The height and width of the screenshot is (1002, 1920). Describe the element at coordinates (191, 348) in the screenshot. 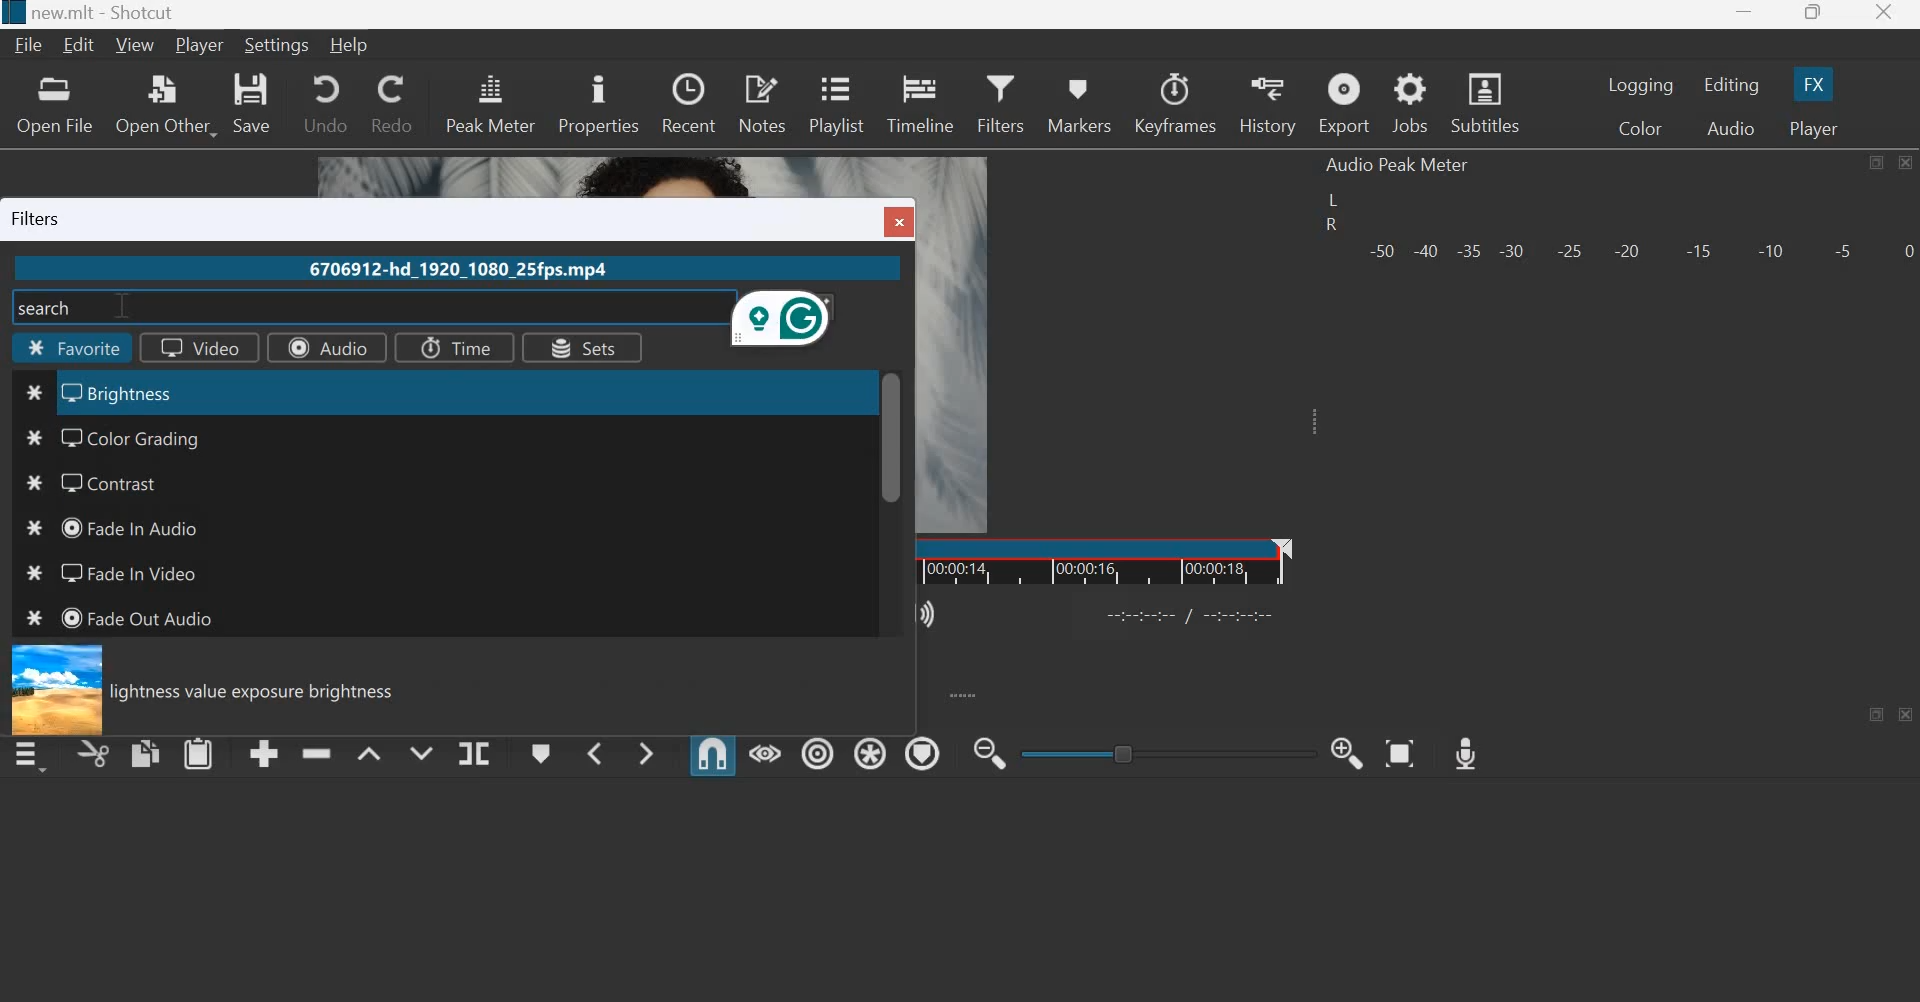

I see `Video` at that location.